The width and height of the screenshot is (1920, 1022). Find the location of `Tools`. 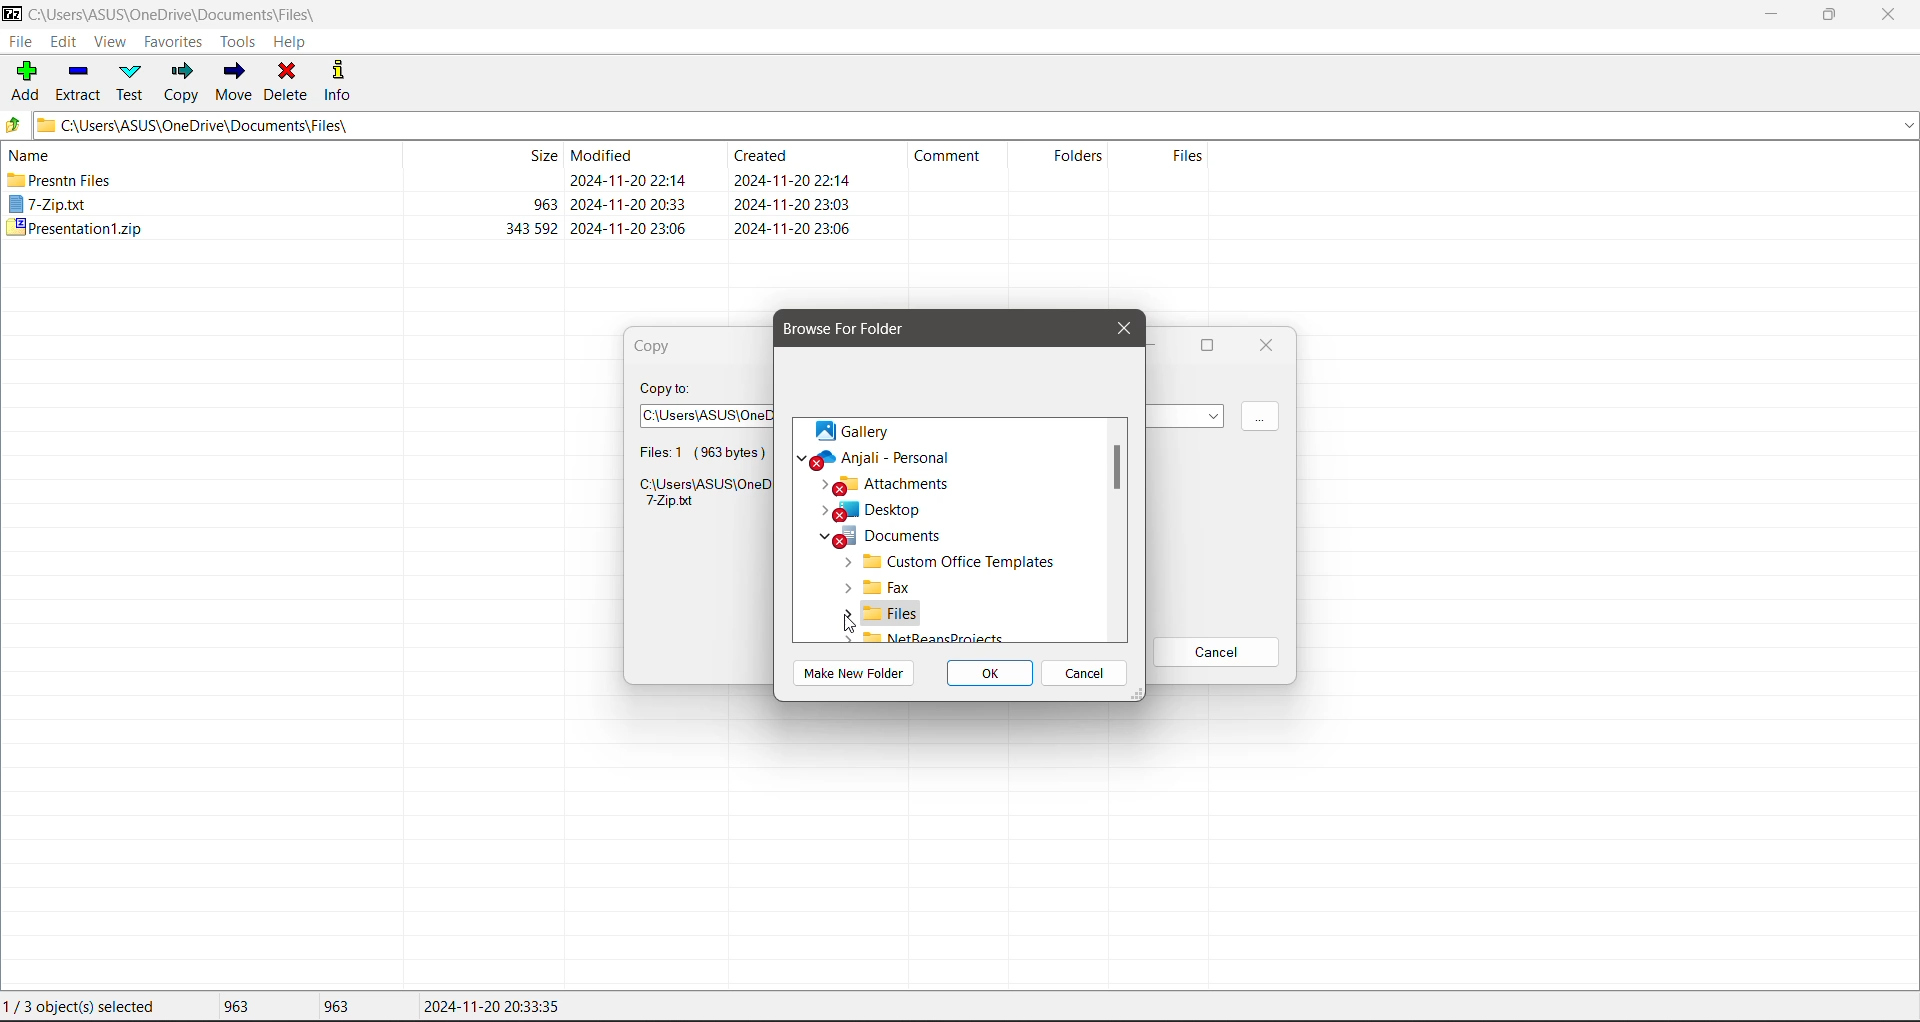

Tools is located at coordinates (236, 42).